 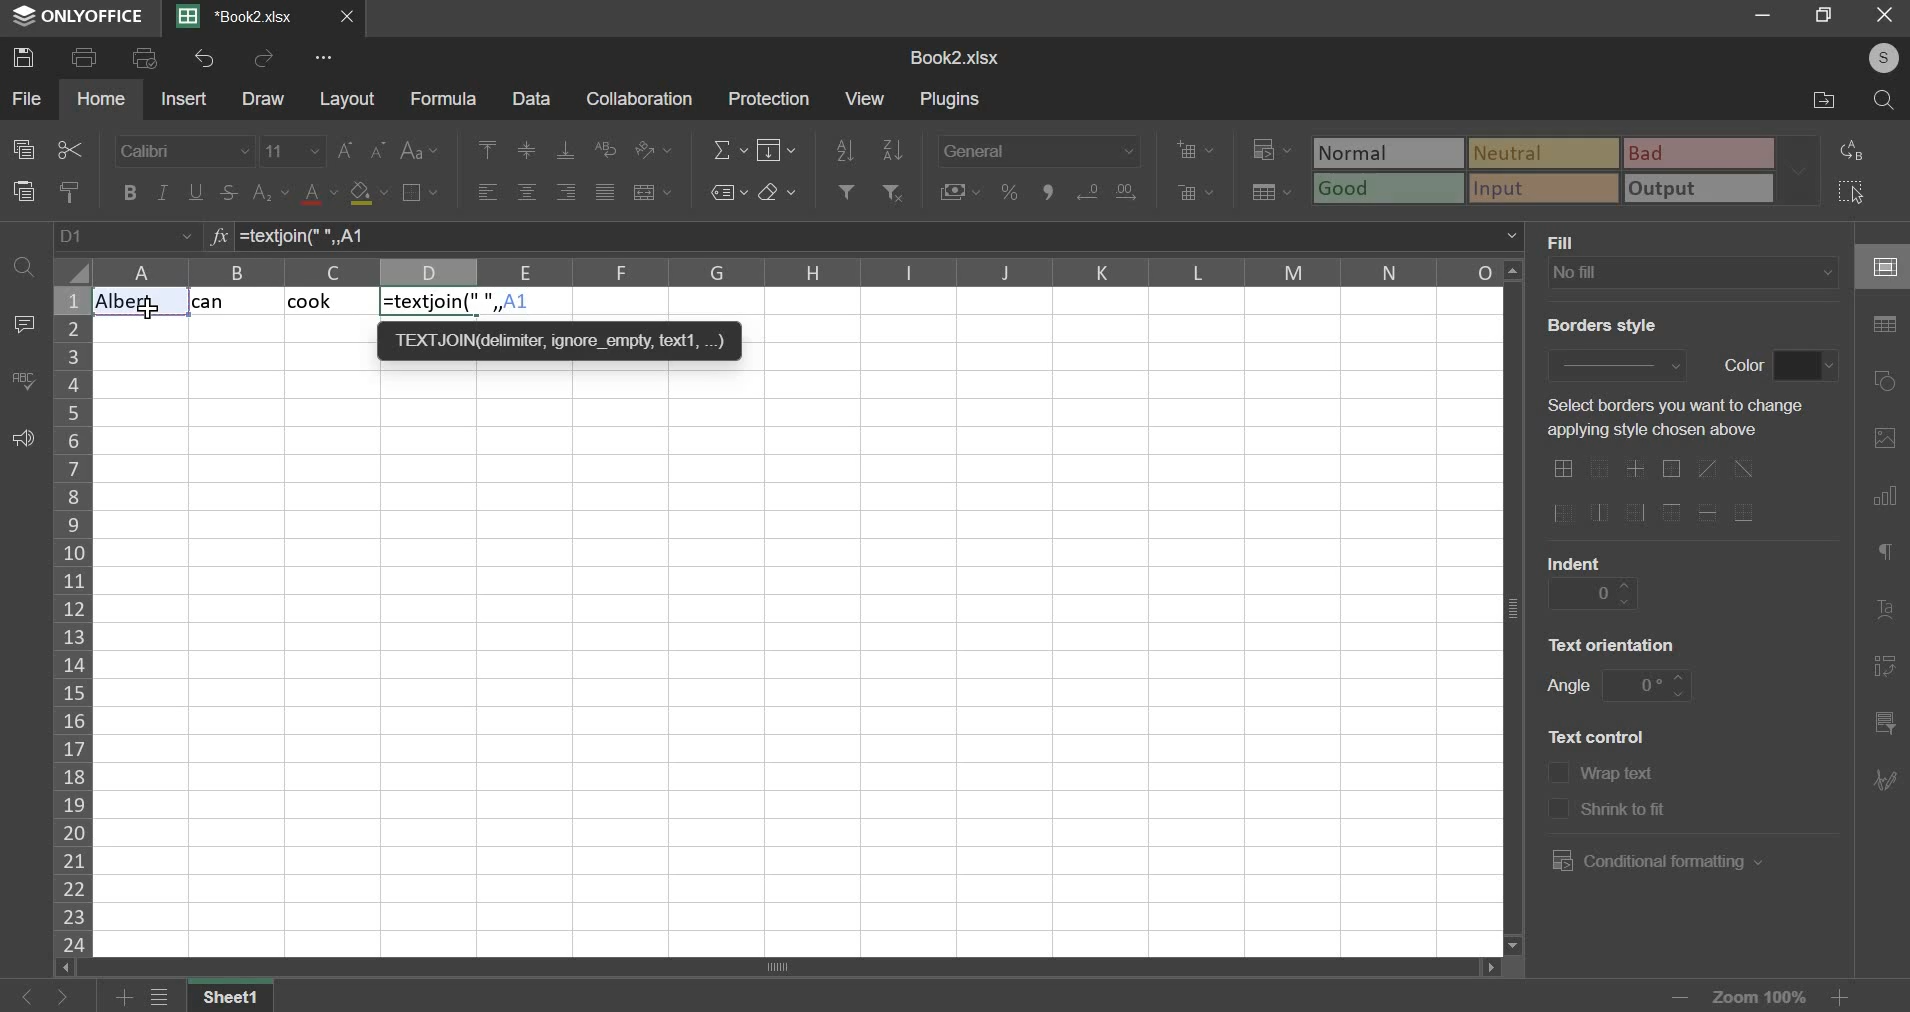 I want to click on resize, so click(x=1824, y=17).